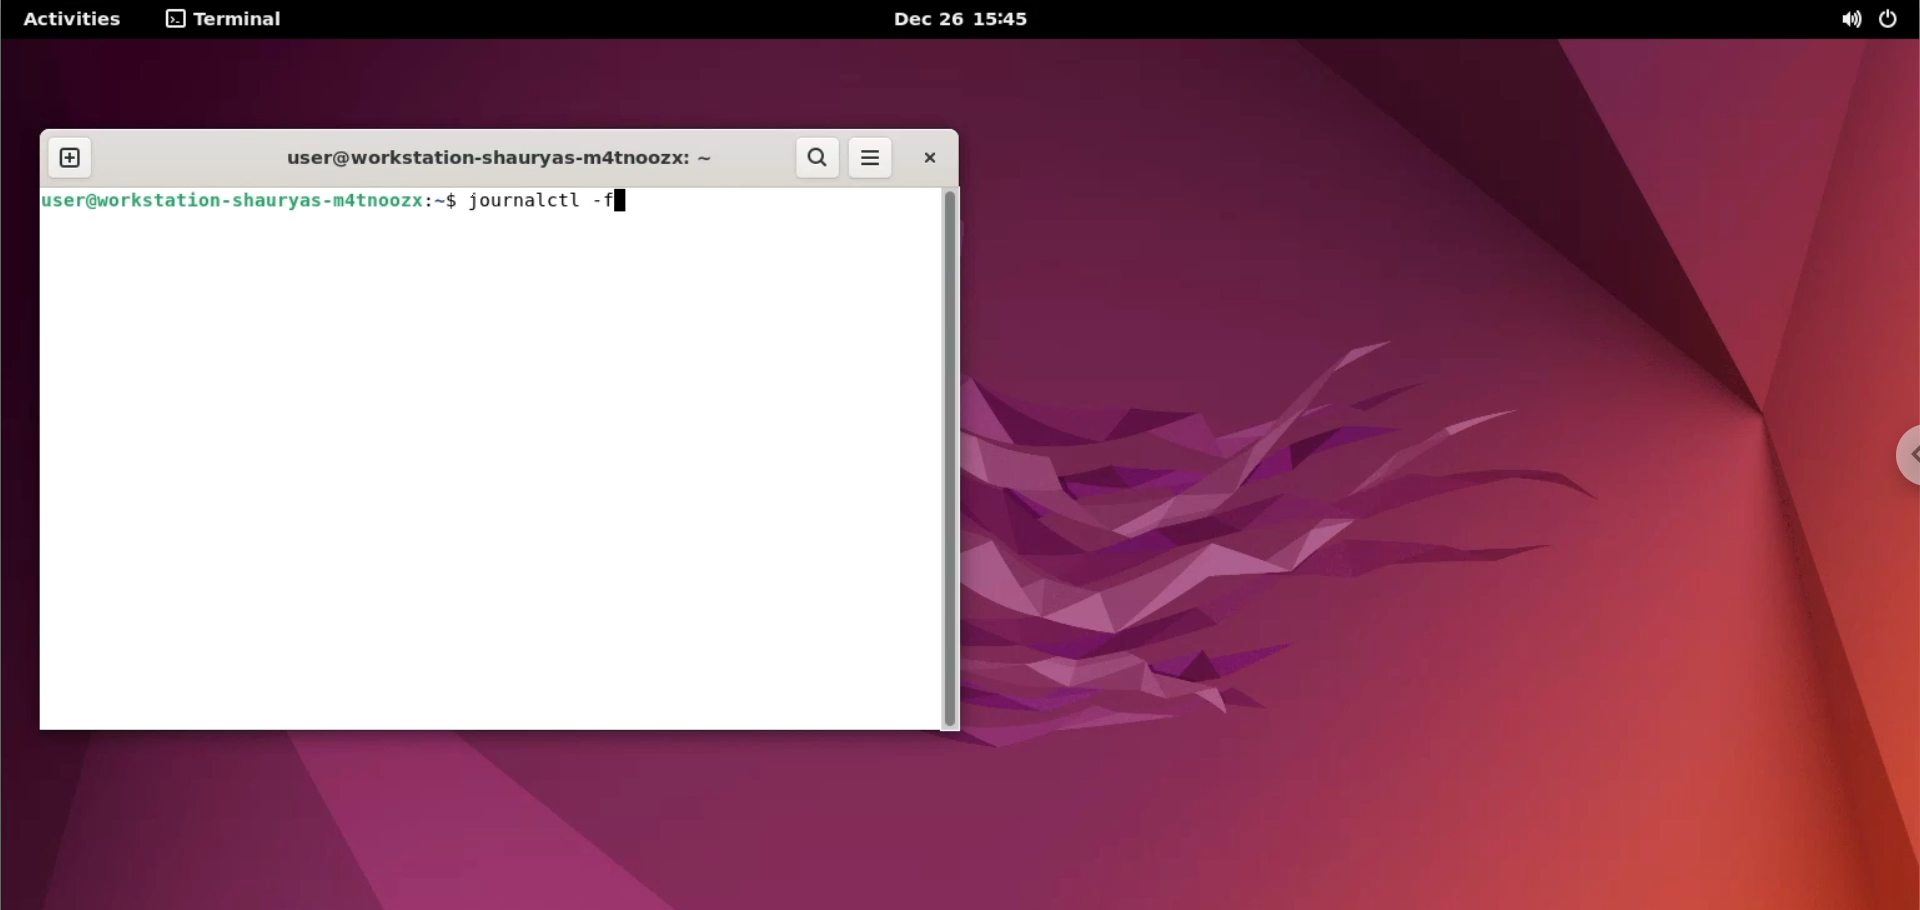 The width and height of the screenshot is (1920, 910). I want to click on new tab, so click(71, 159).